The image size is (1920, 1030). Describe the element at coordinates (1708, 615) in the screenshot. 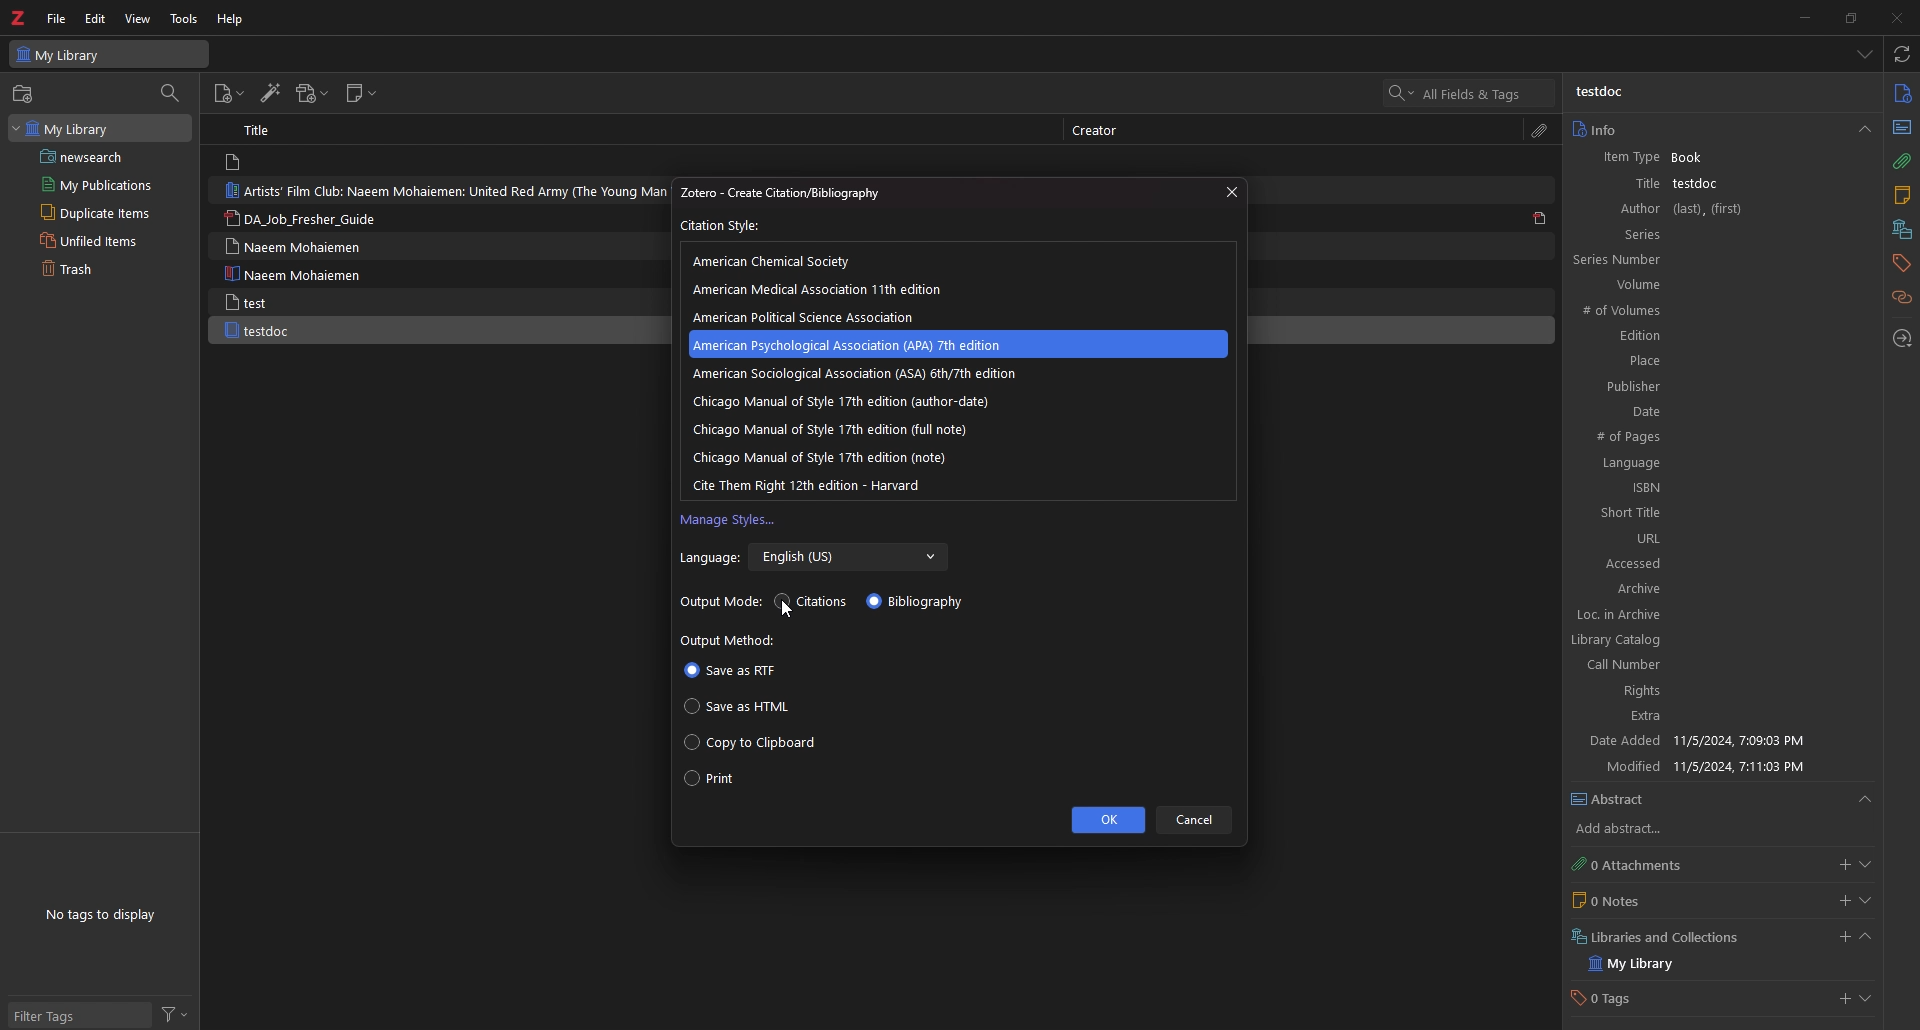

I see `Loc. in Archive` at that location.